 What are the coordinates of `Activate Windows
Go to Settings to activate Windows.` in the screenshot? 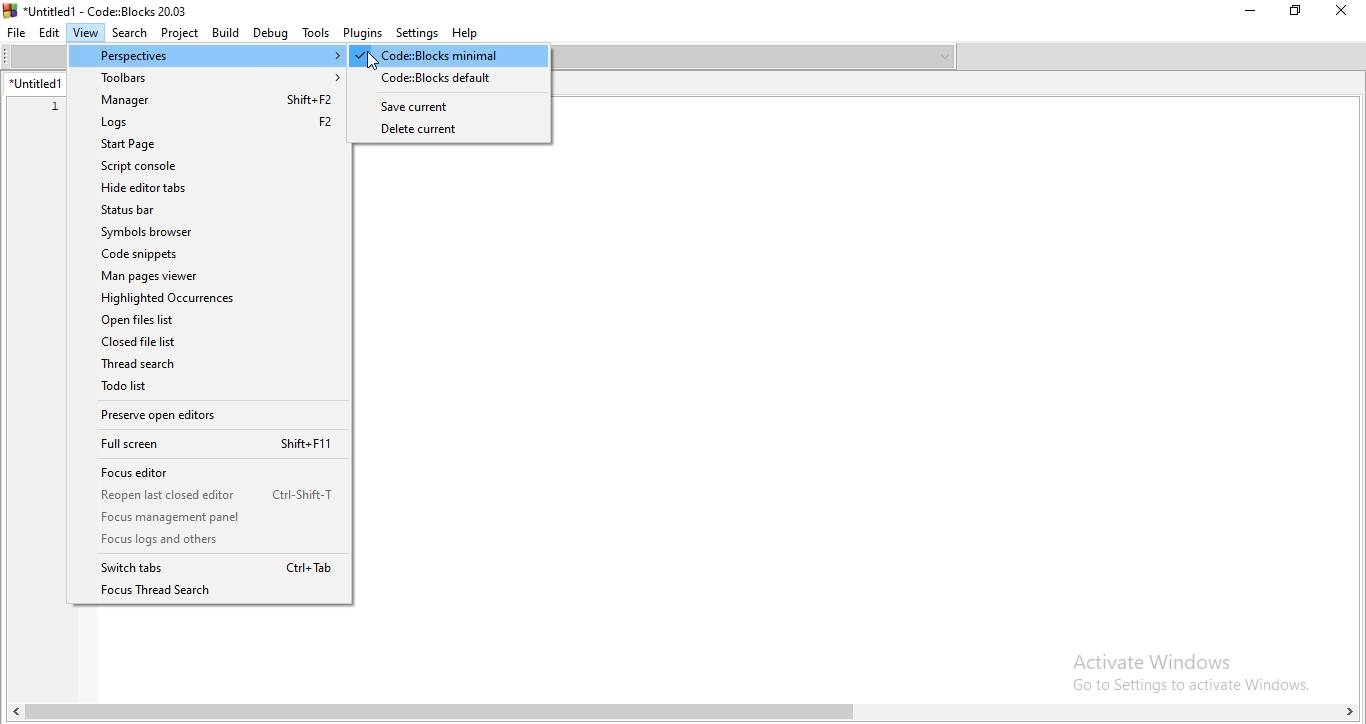 It's located at (1201, 669).